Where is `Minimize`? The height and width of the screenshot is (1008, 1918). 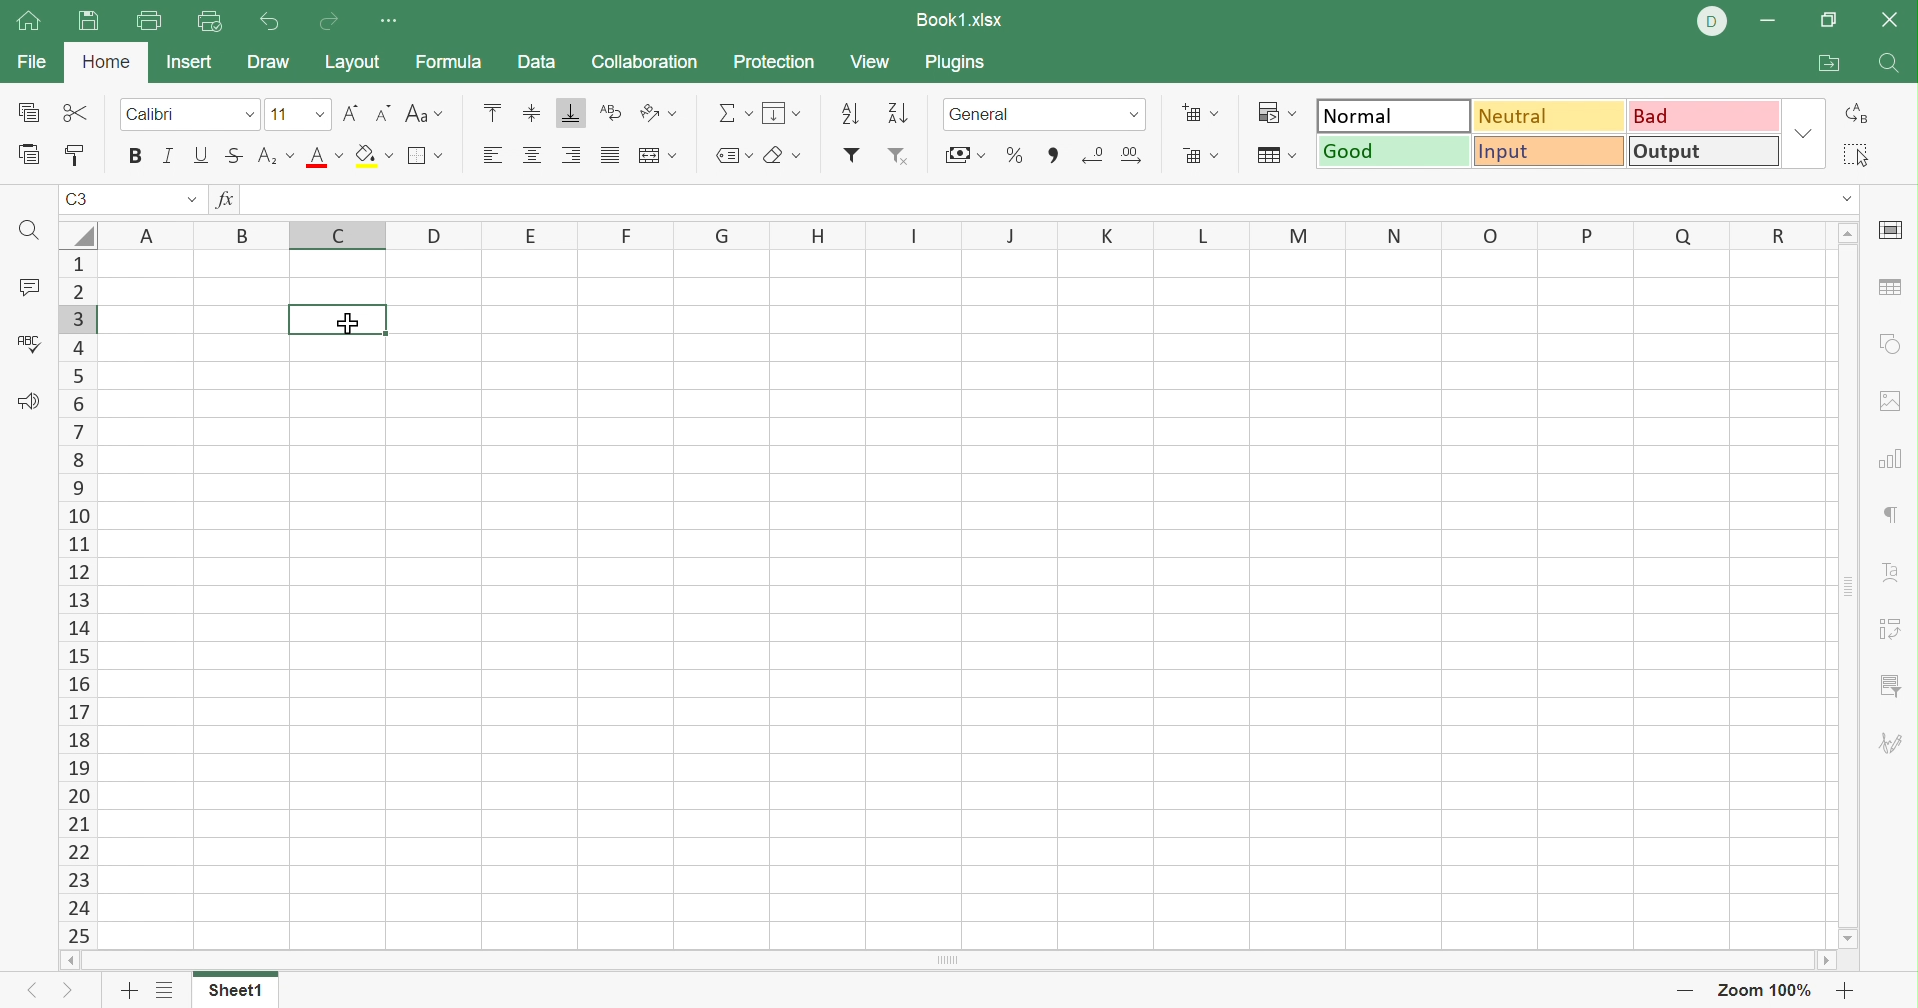
Minimize is located at coordinates (1766, 22).